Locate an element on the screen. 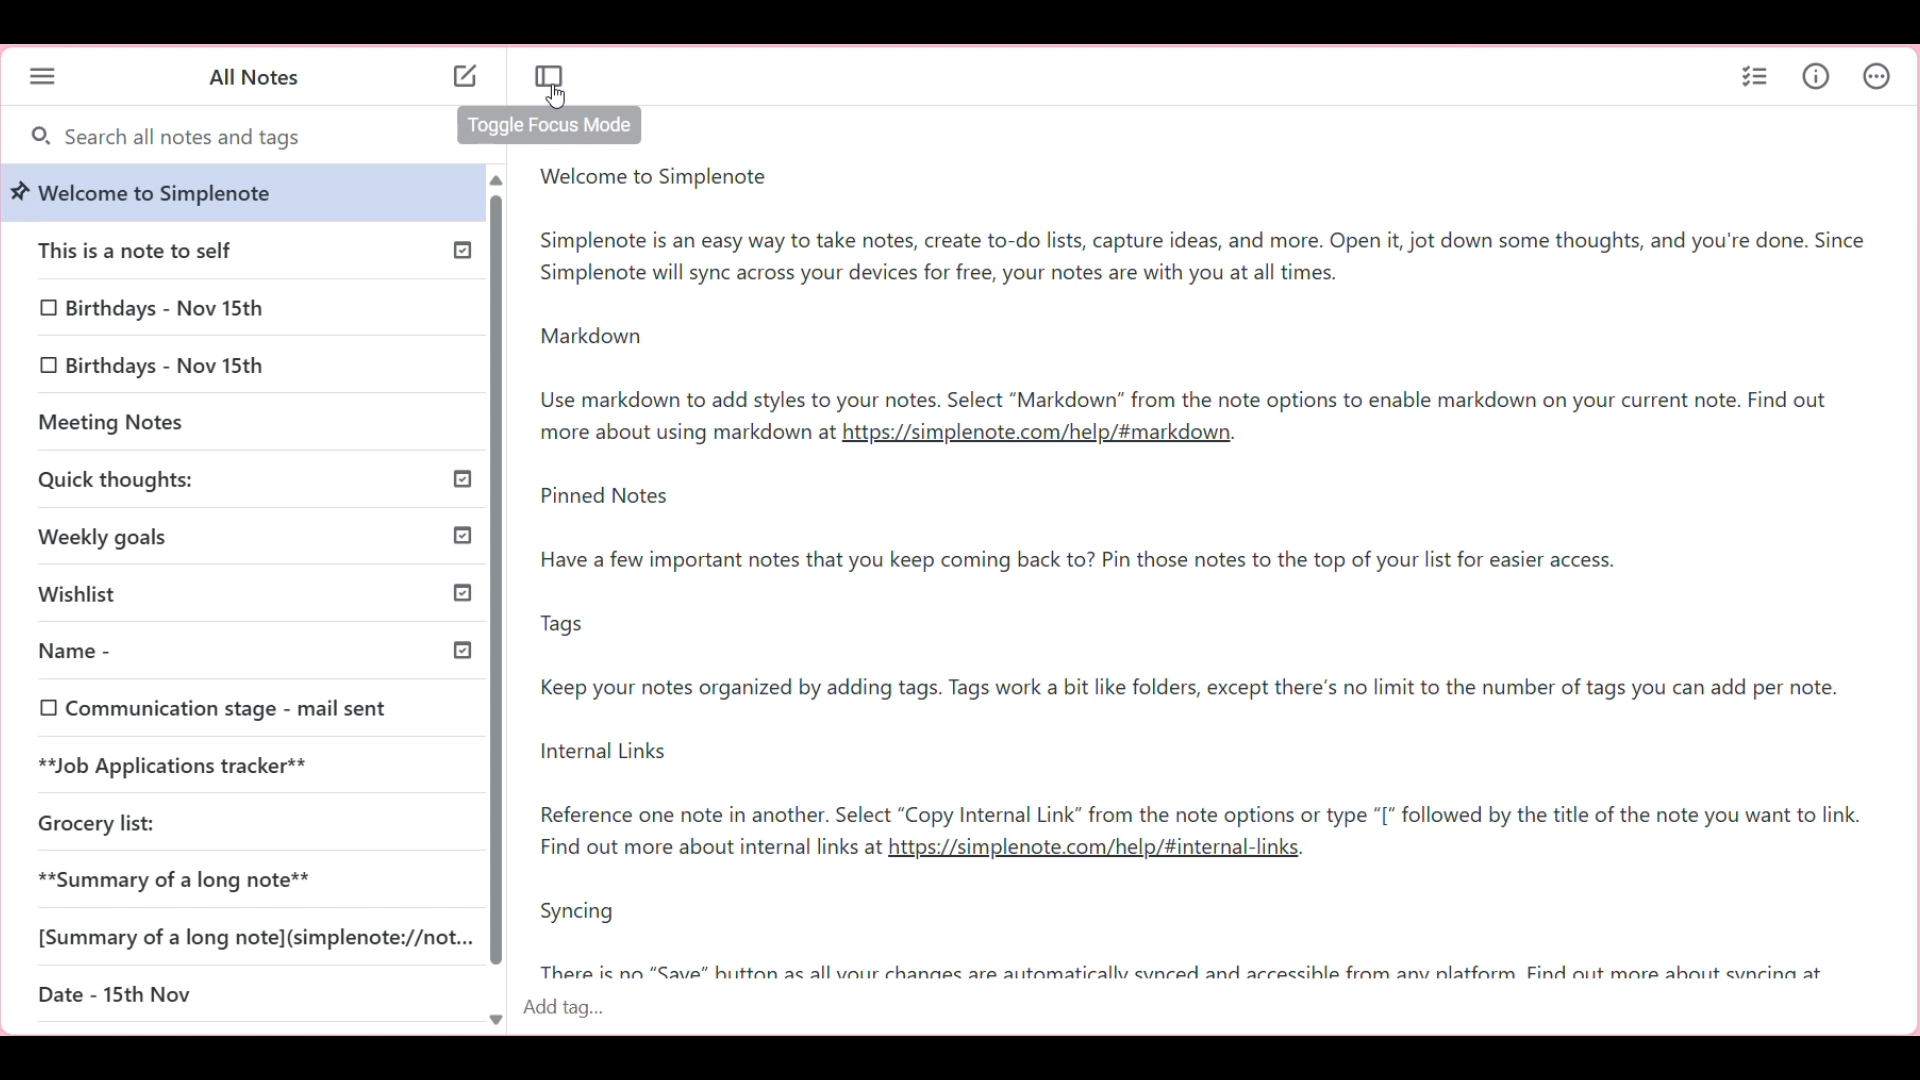  Quick slide to bottom is located at coordinates (494, 1020).